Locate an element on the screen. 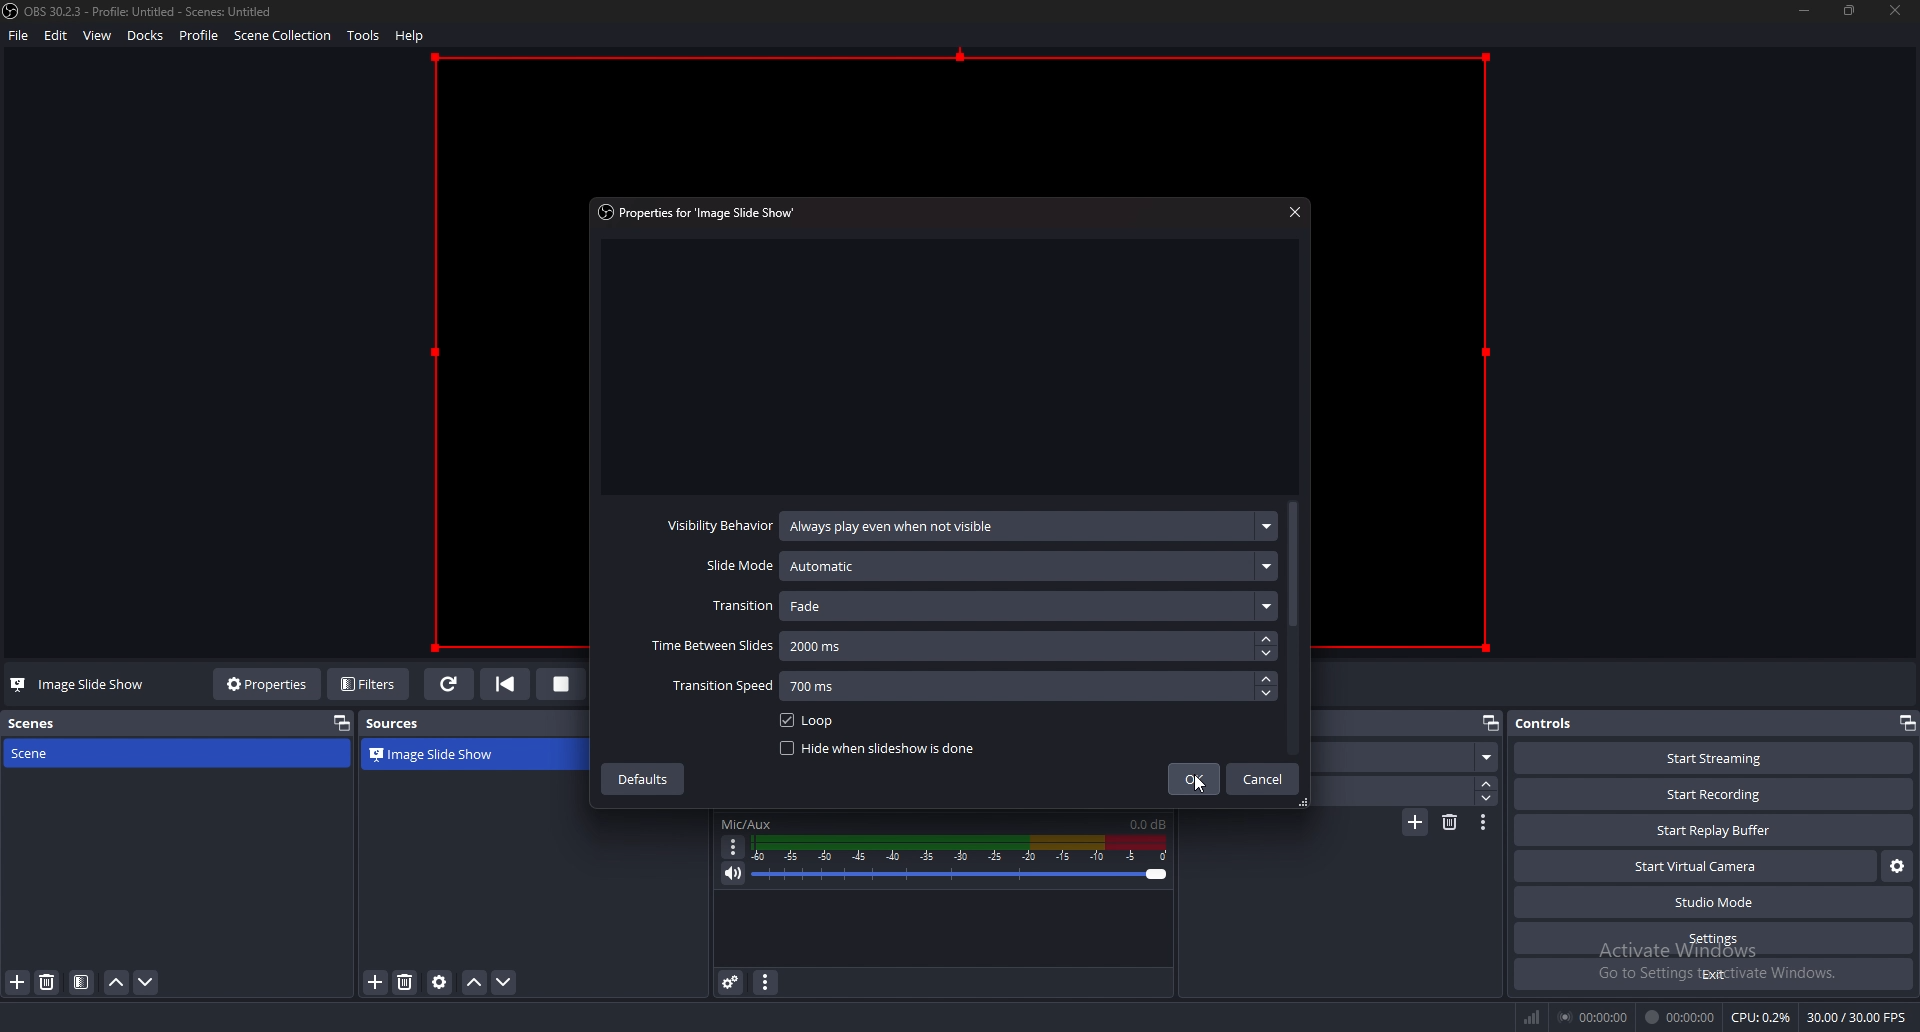 The height and width of the screenshot is (1032, 1920). cursor is located at coordinates (1197, 786).